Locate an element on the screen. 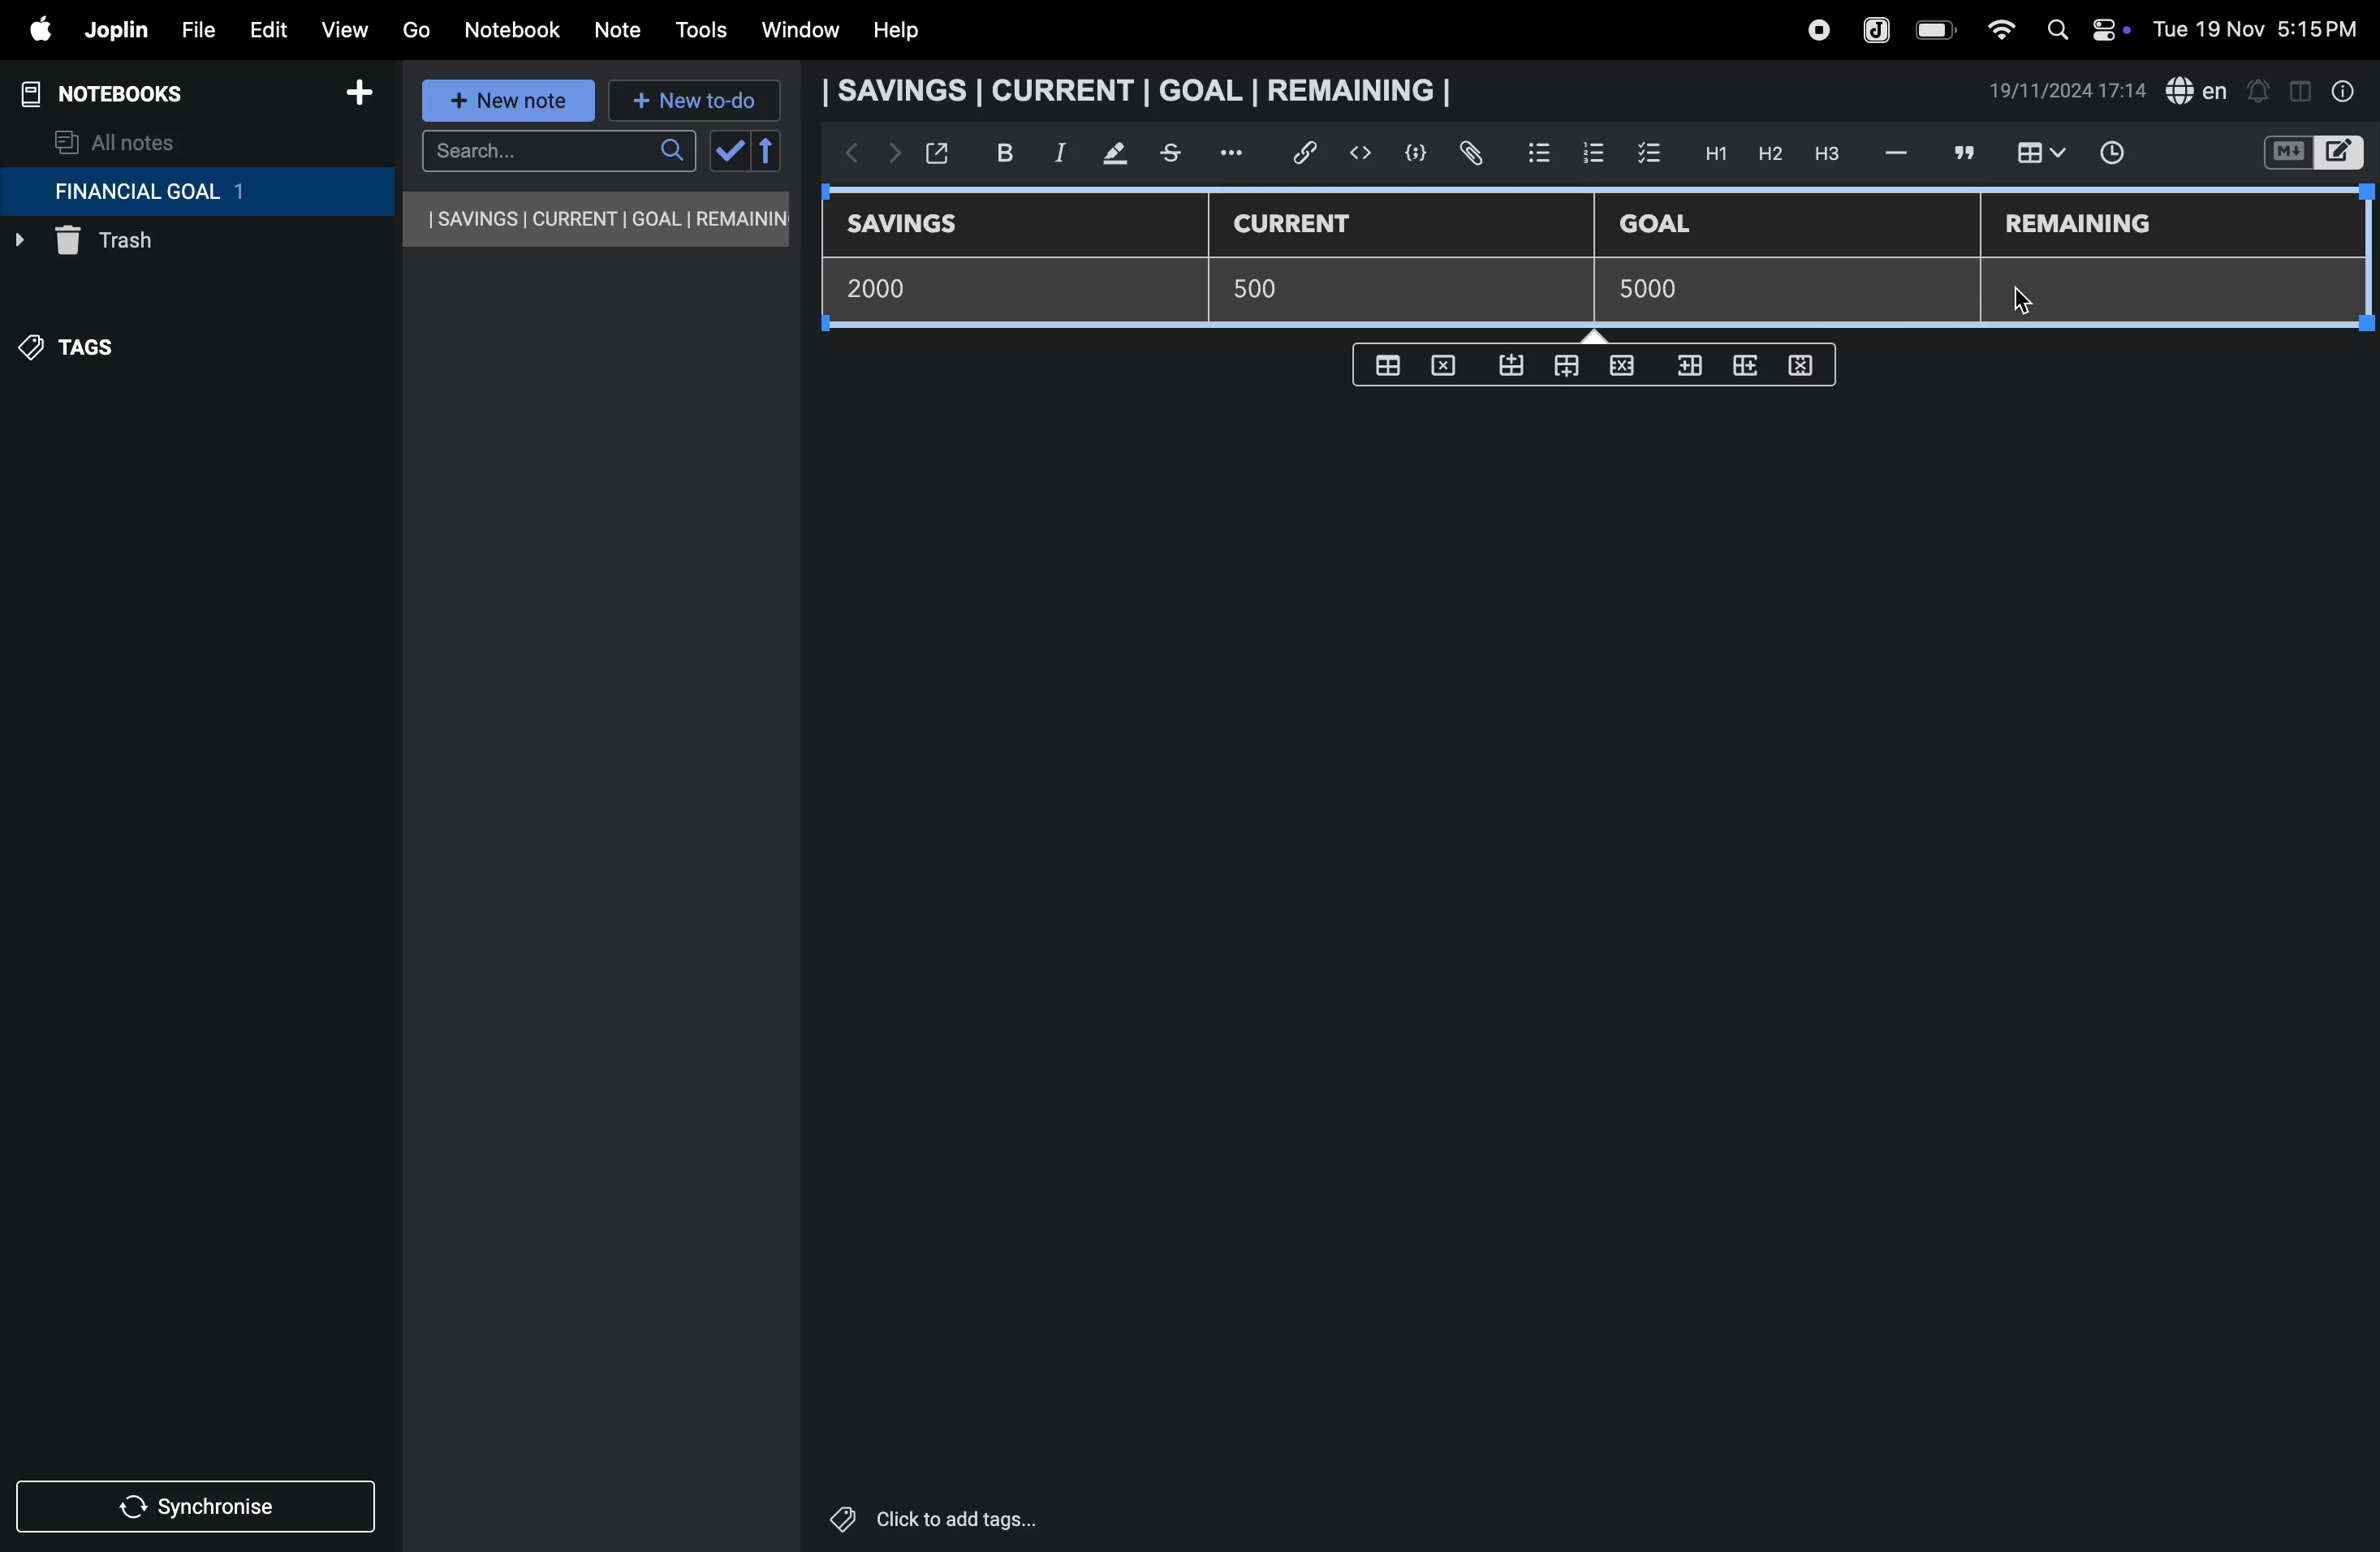 Image resolution: width=2380 pixels, height=1552 pixels. hyper link is located at coordinates (1311, 153).